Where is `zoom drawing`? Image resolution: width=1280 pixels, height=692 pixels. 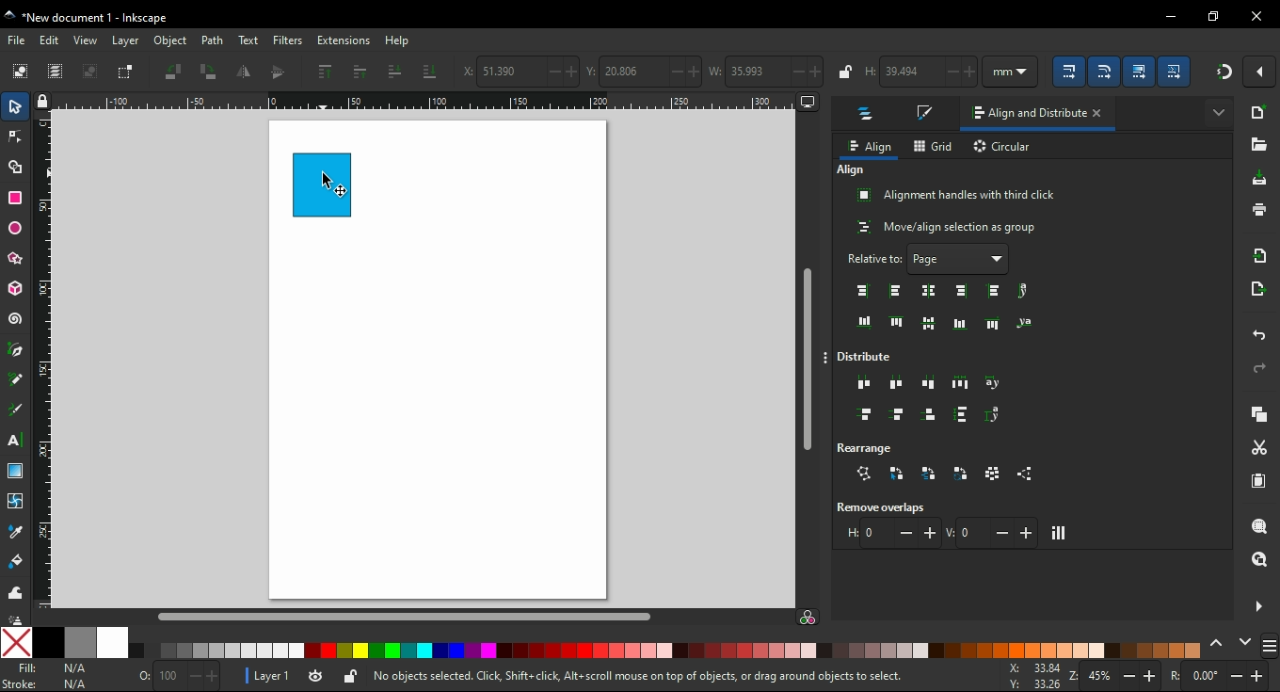 zoom drawing is located at coordinates (1260, 559).